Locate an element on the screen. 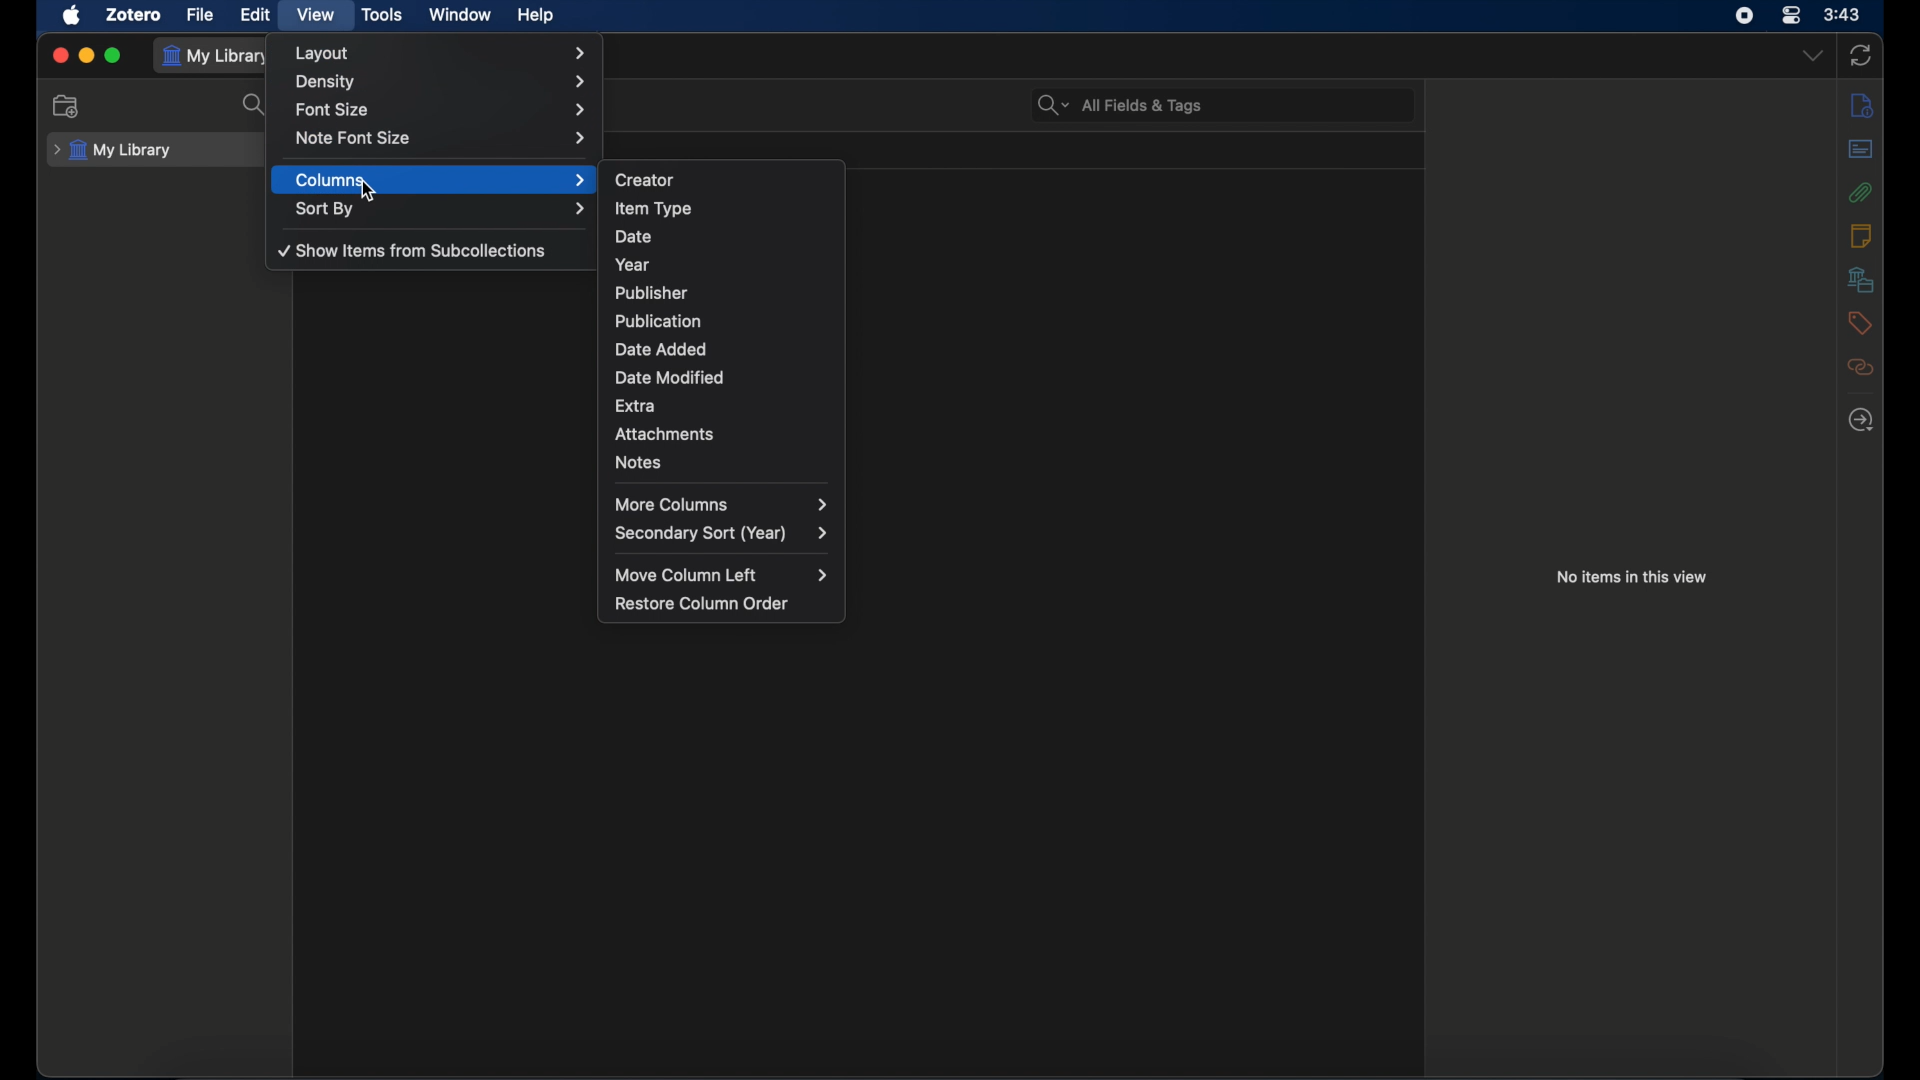 The width and height of the screenshot is (1920, 1080). sort by is located at coordinates (443, 209).